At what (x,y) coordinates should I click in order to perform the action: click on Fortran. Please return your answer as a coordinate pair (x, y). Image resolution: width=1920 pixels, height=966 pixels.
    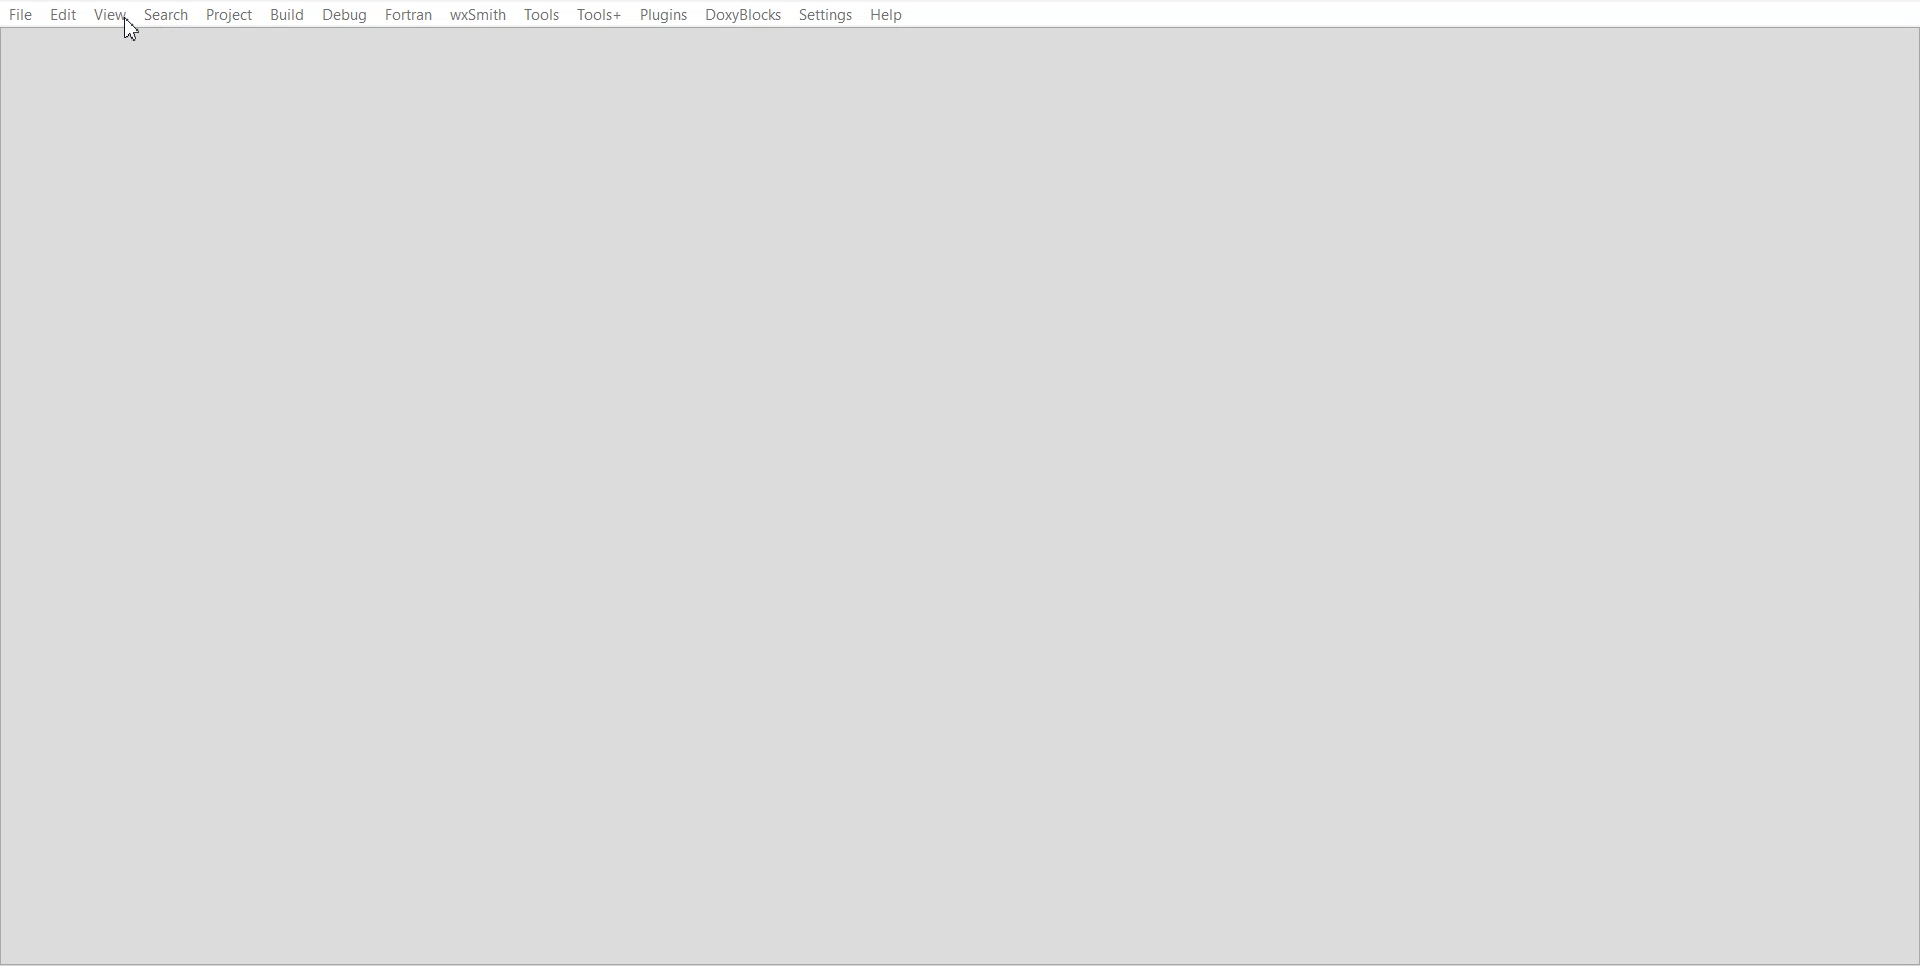
    Looking at the image, I should click on (409, 15).